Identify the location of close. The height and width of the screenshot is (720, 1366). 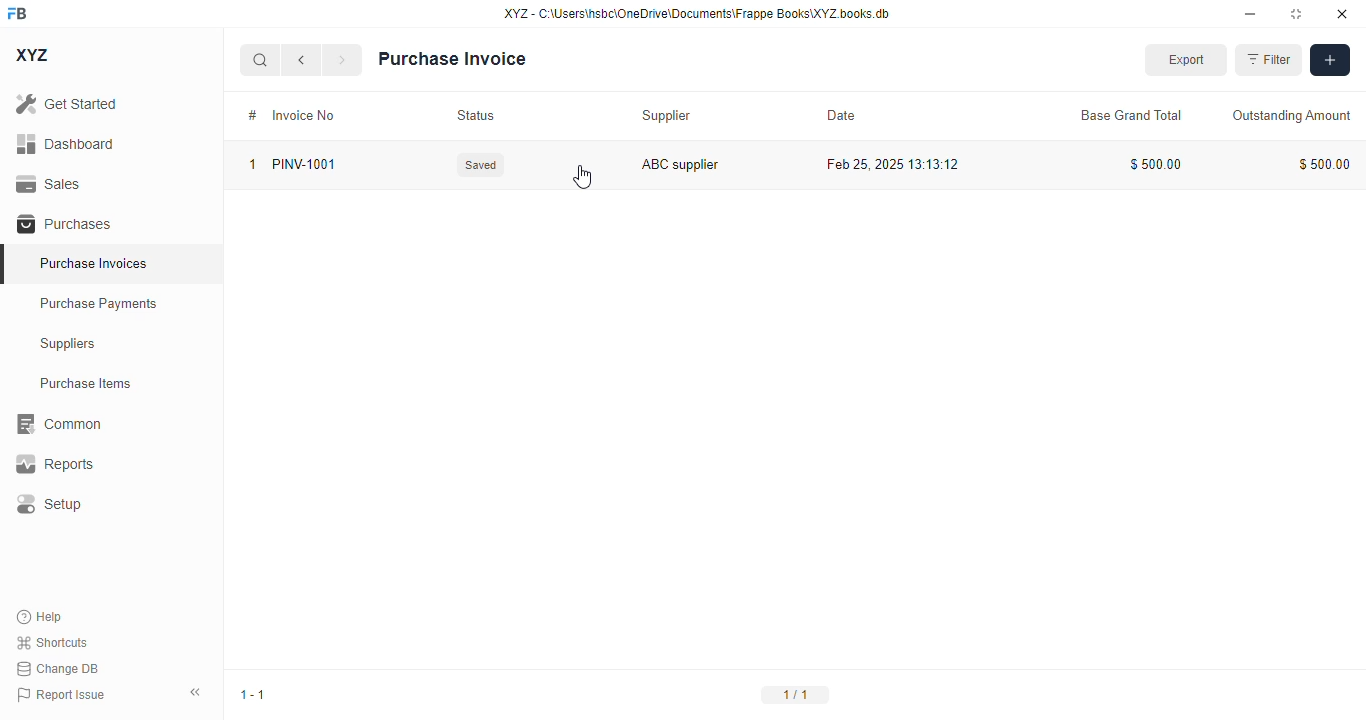
(1342, 13).